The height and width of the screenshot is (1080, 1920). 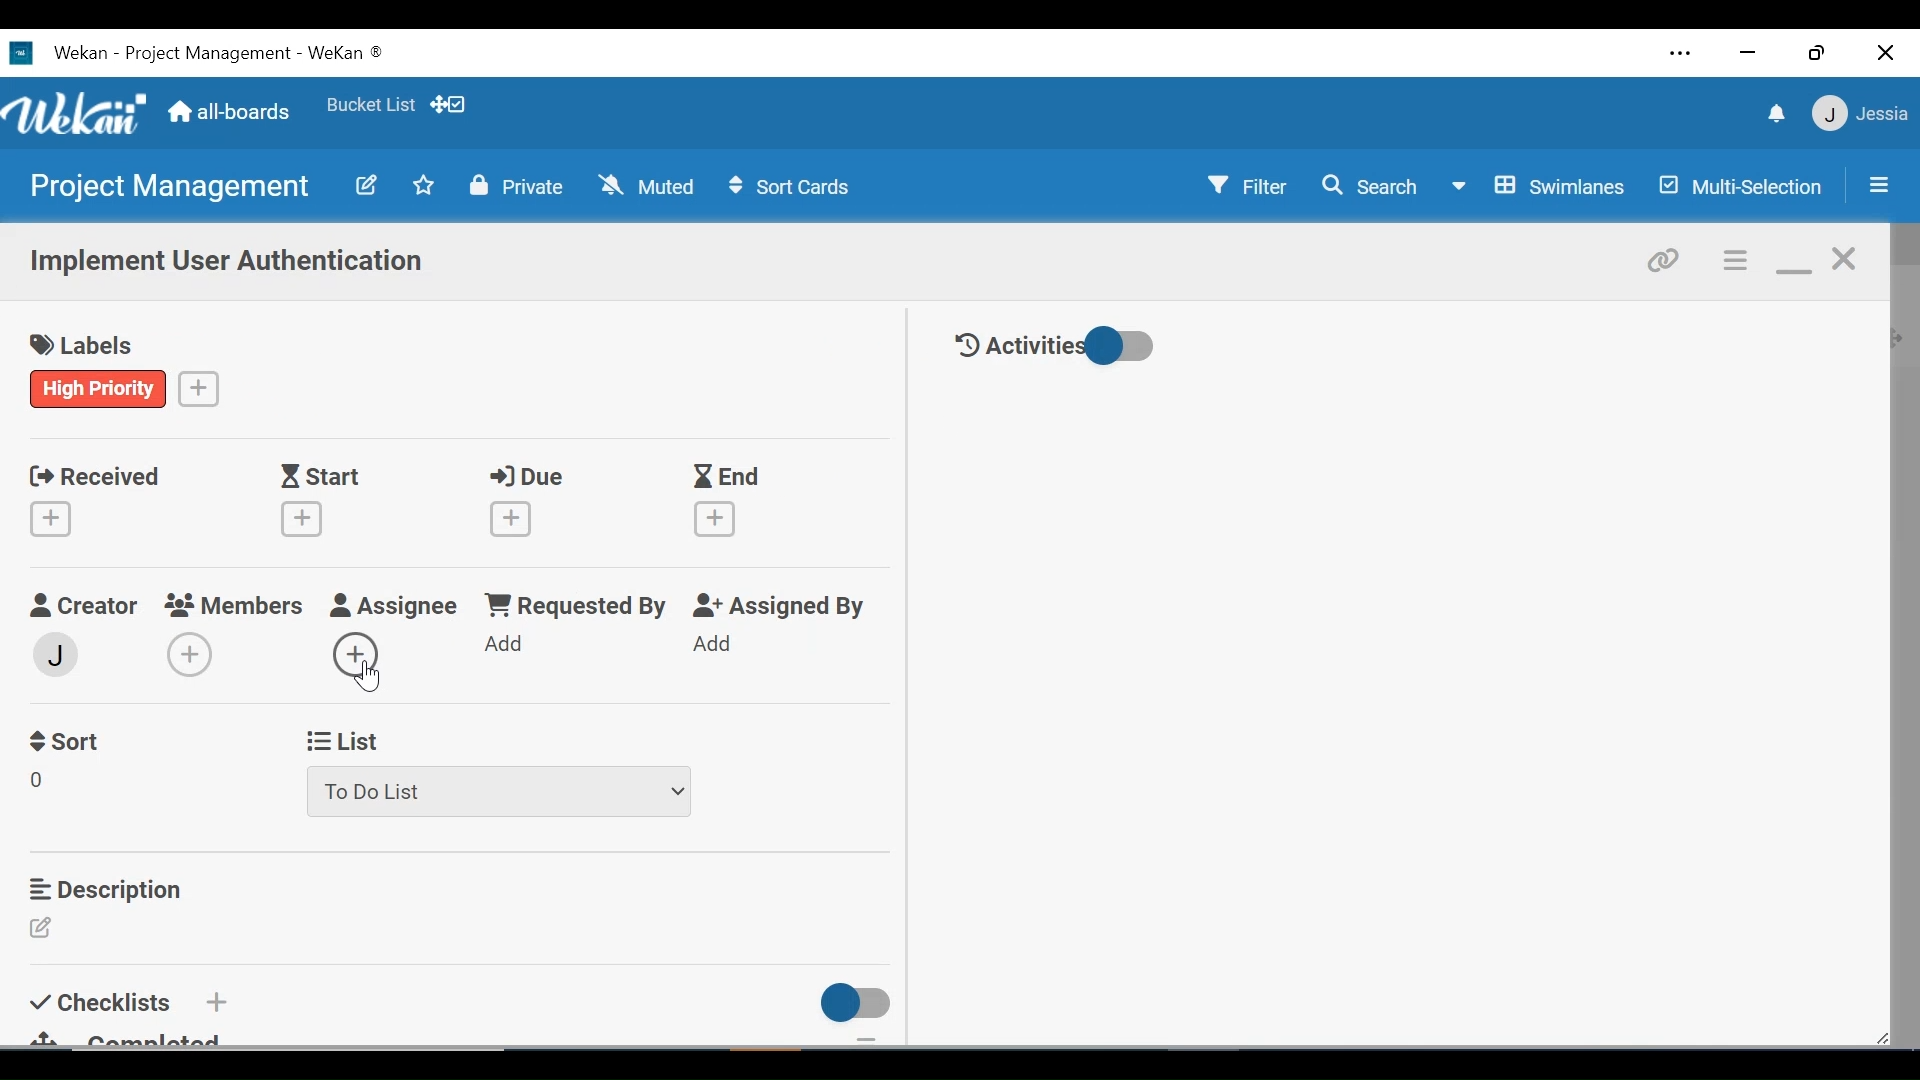 What do you see at coordinates (849, 1003) in the screenshot?
I see `Taggle on /off` at bounding box center [849, 1003].